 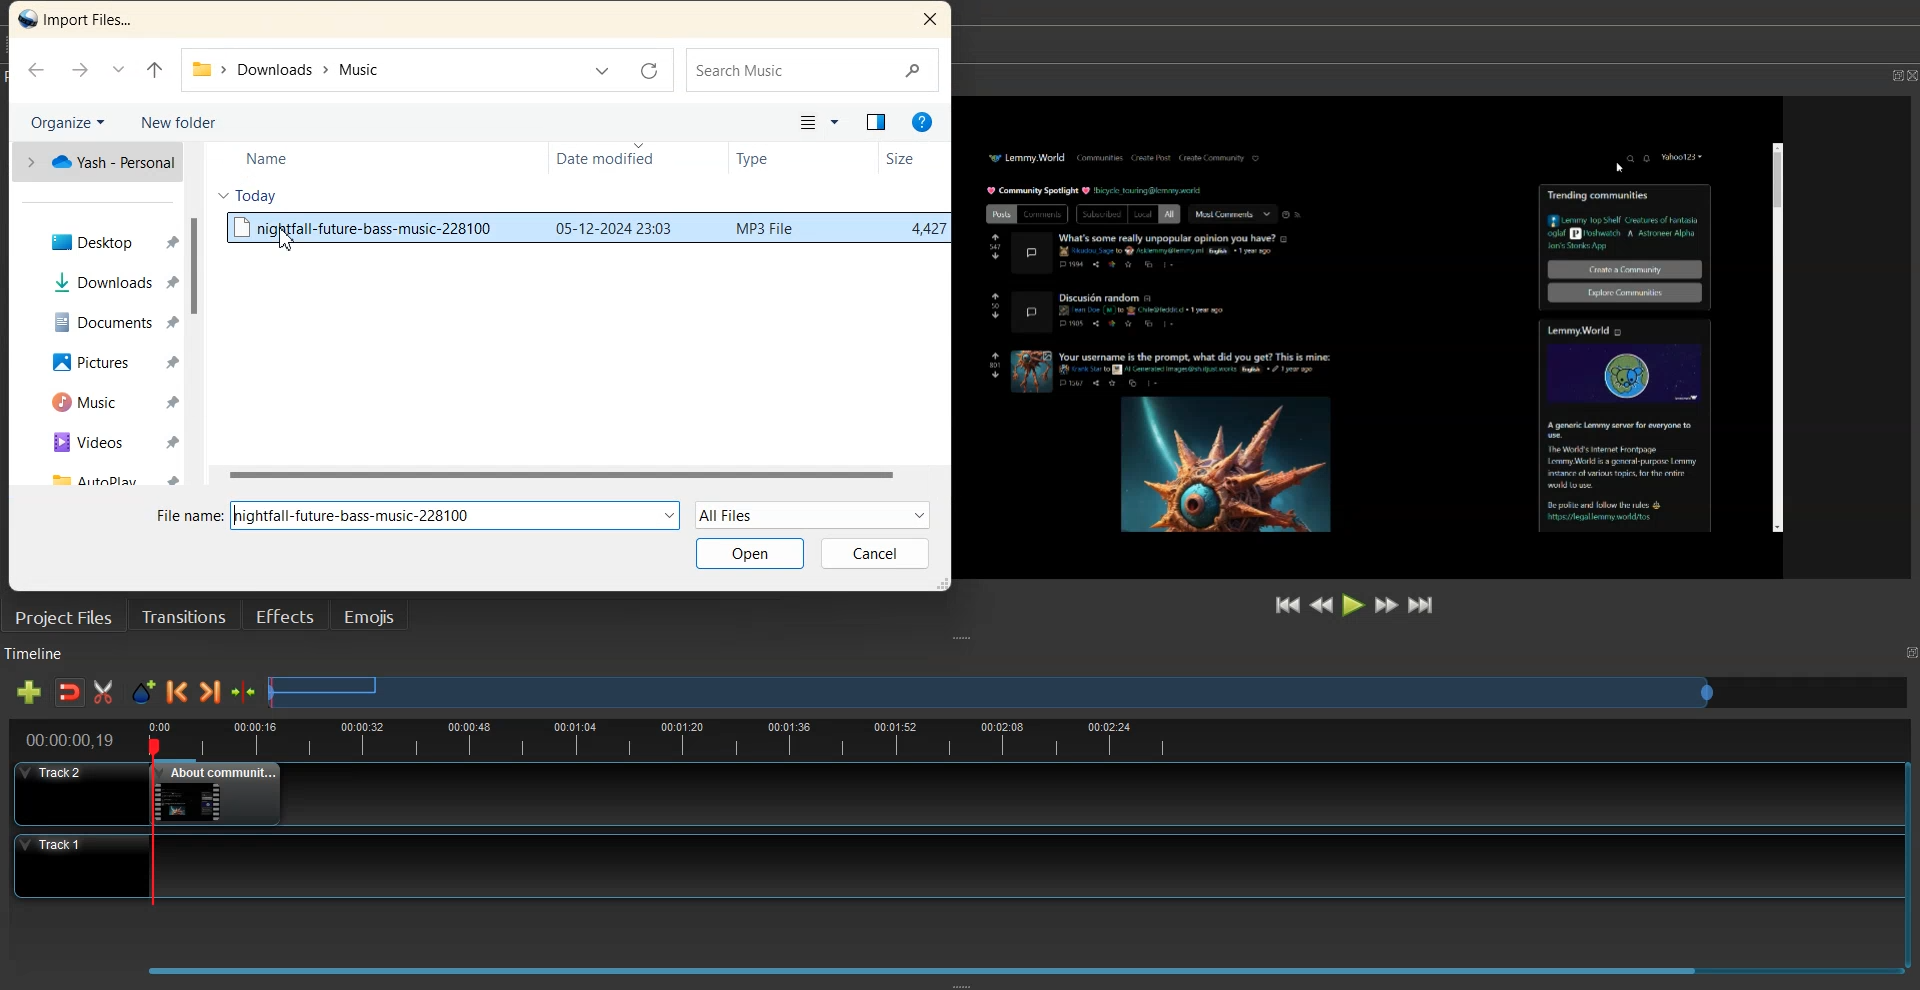 I want to click on Close, so click(x=929, y=20).